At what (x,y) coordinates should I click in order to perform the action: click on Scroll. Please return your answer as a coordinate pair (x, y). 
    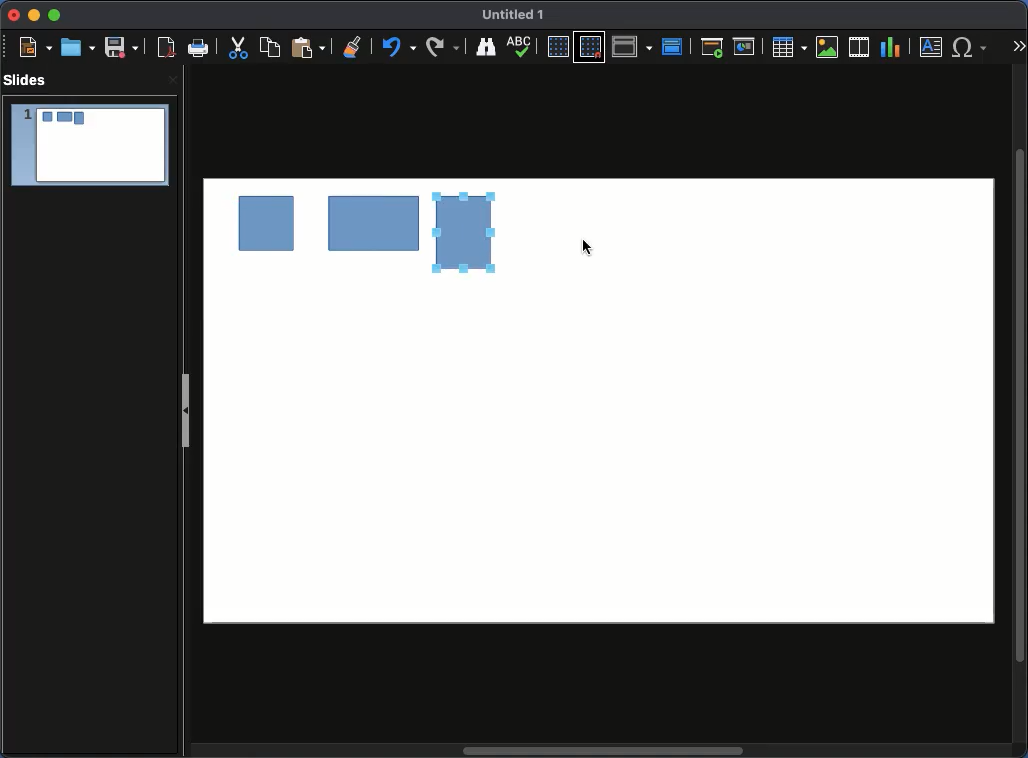
    Looking at the image, I should click on (1020, 406).